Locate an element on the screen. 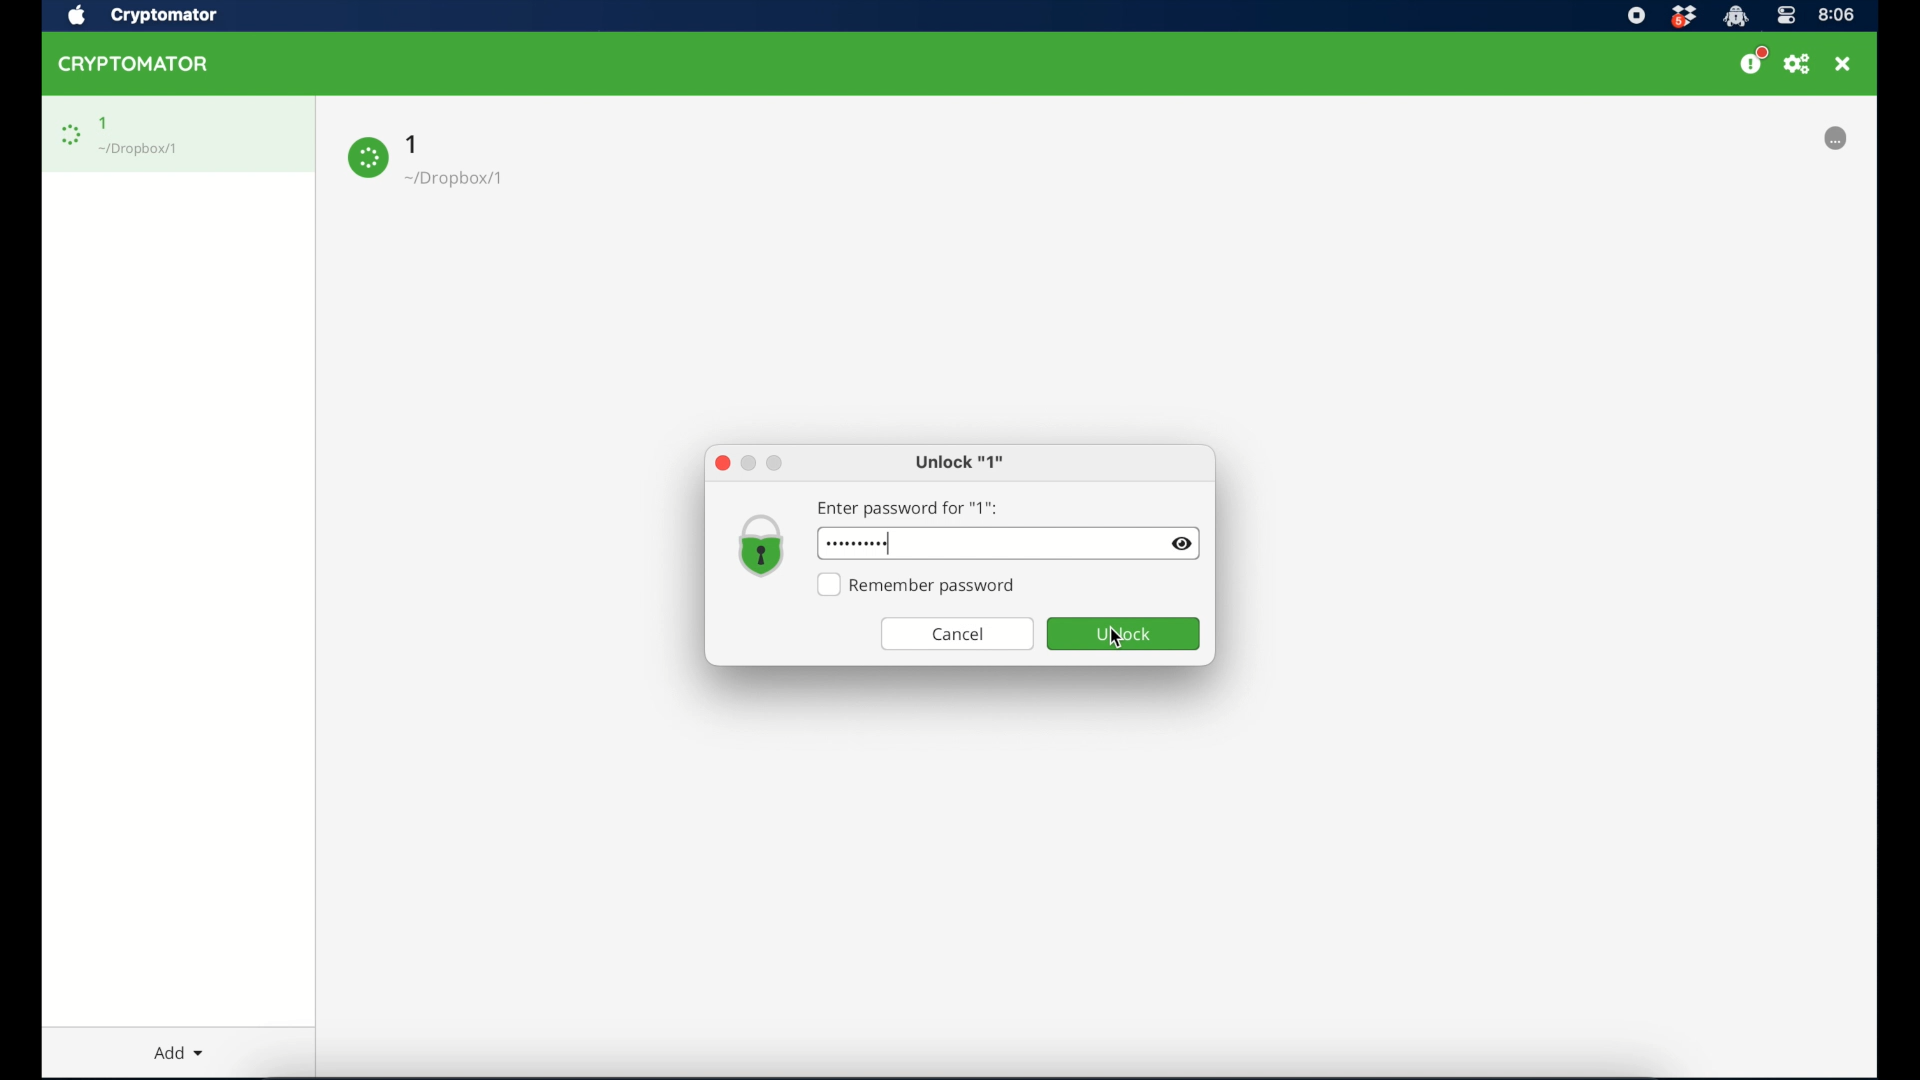 The height and width of the screenshot is (1080, 1920). cursor is located at coordinates (1124, 648).